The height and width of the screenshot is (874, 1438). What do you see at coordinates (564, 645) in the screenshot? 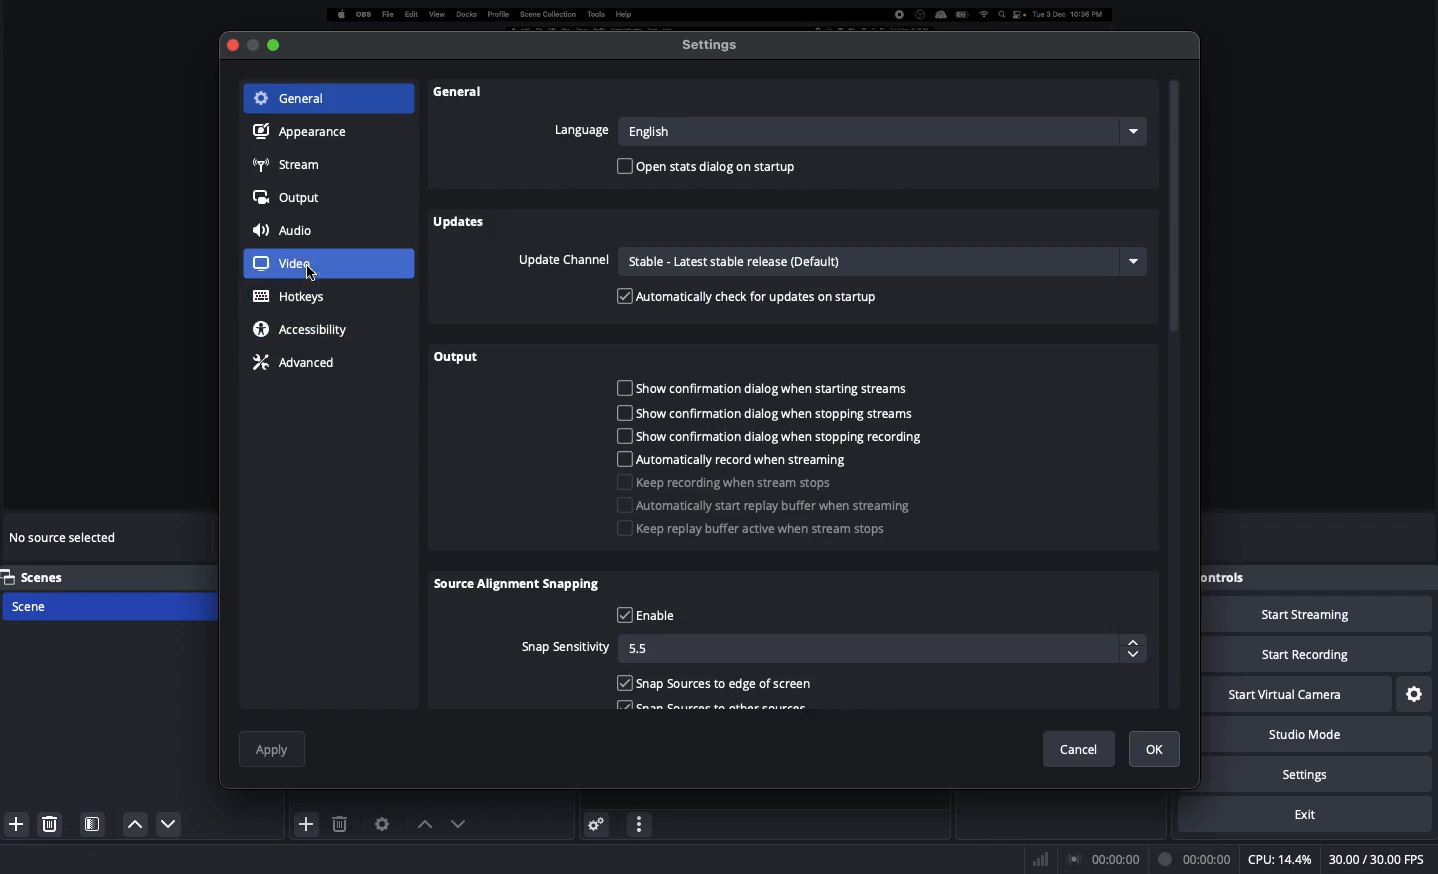
I see `Snap sensitivity` at bounding box center [564, 645].